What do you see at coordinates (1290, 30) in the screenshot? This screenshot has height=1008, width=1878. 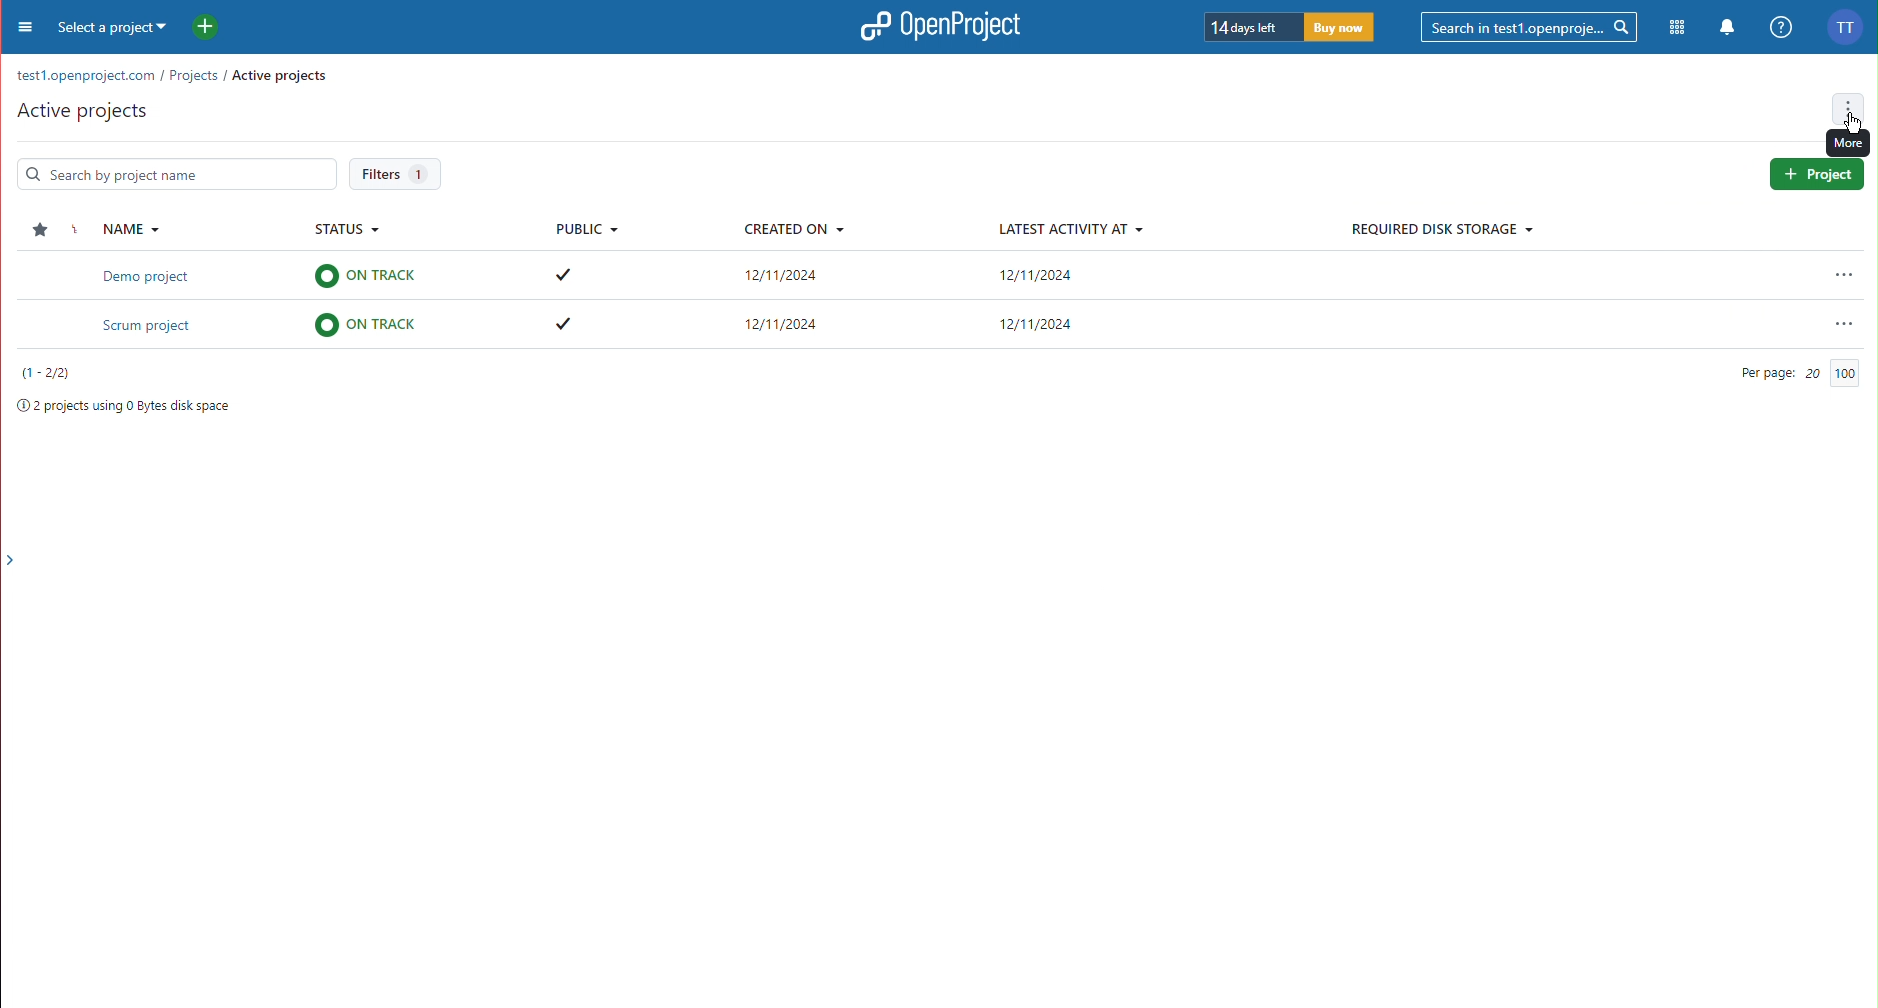 I see `Trial timer` at bounding box center [1290, 30].